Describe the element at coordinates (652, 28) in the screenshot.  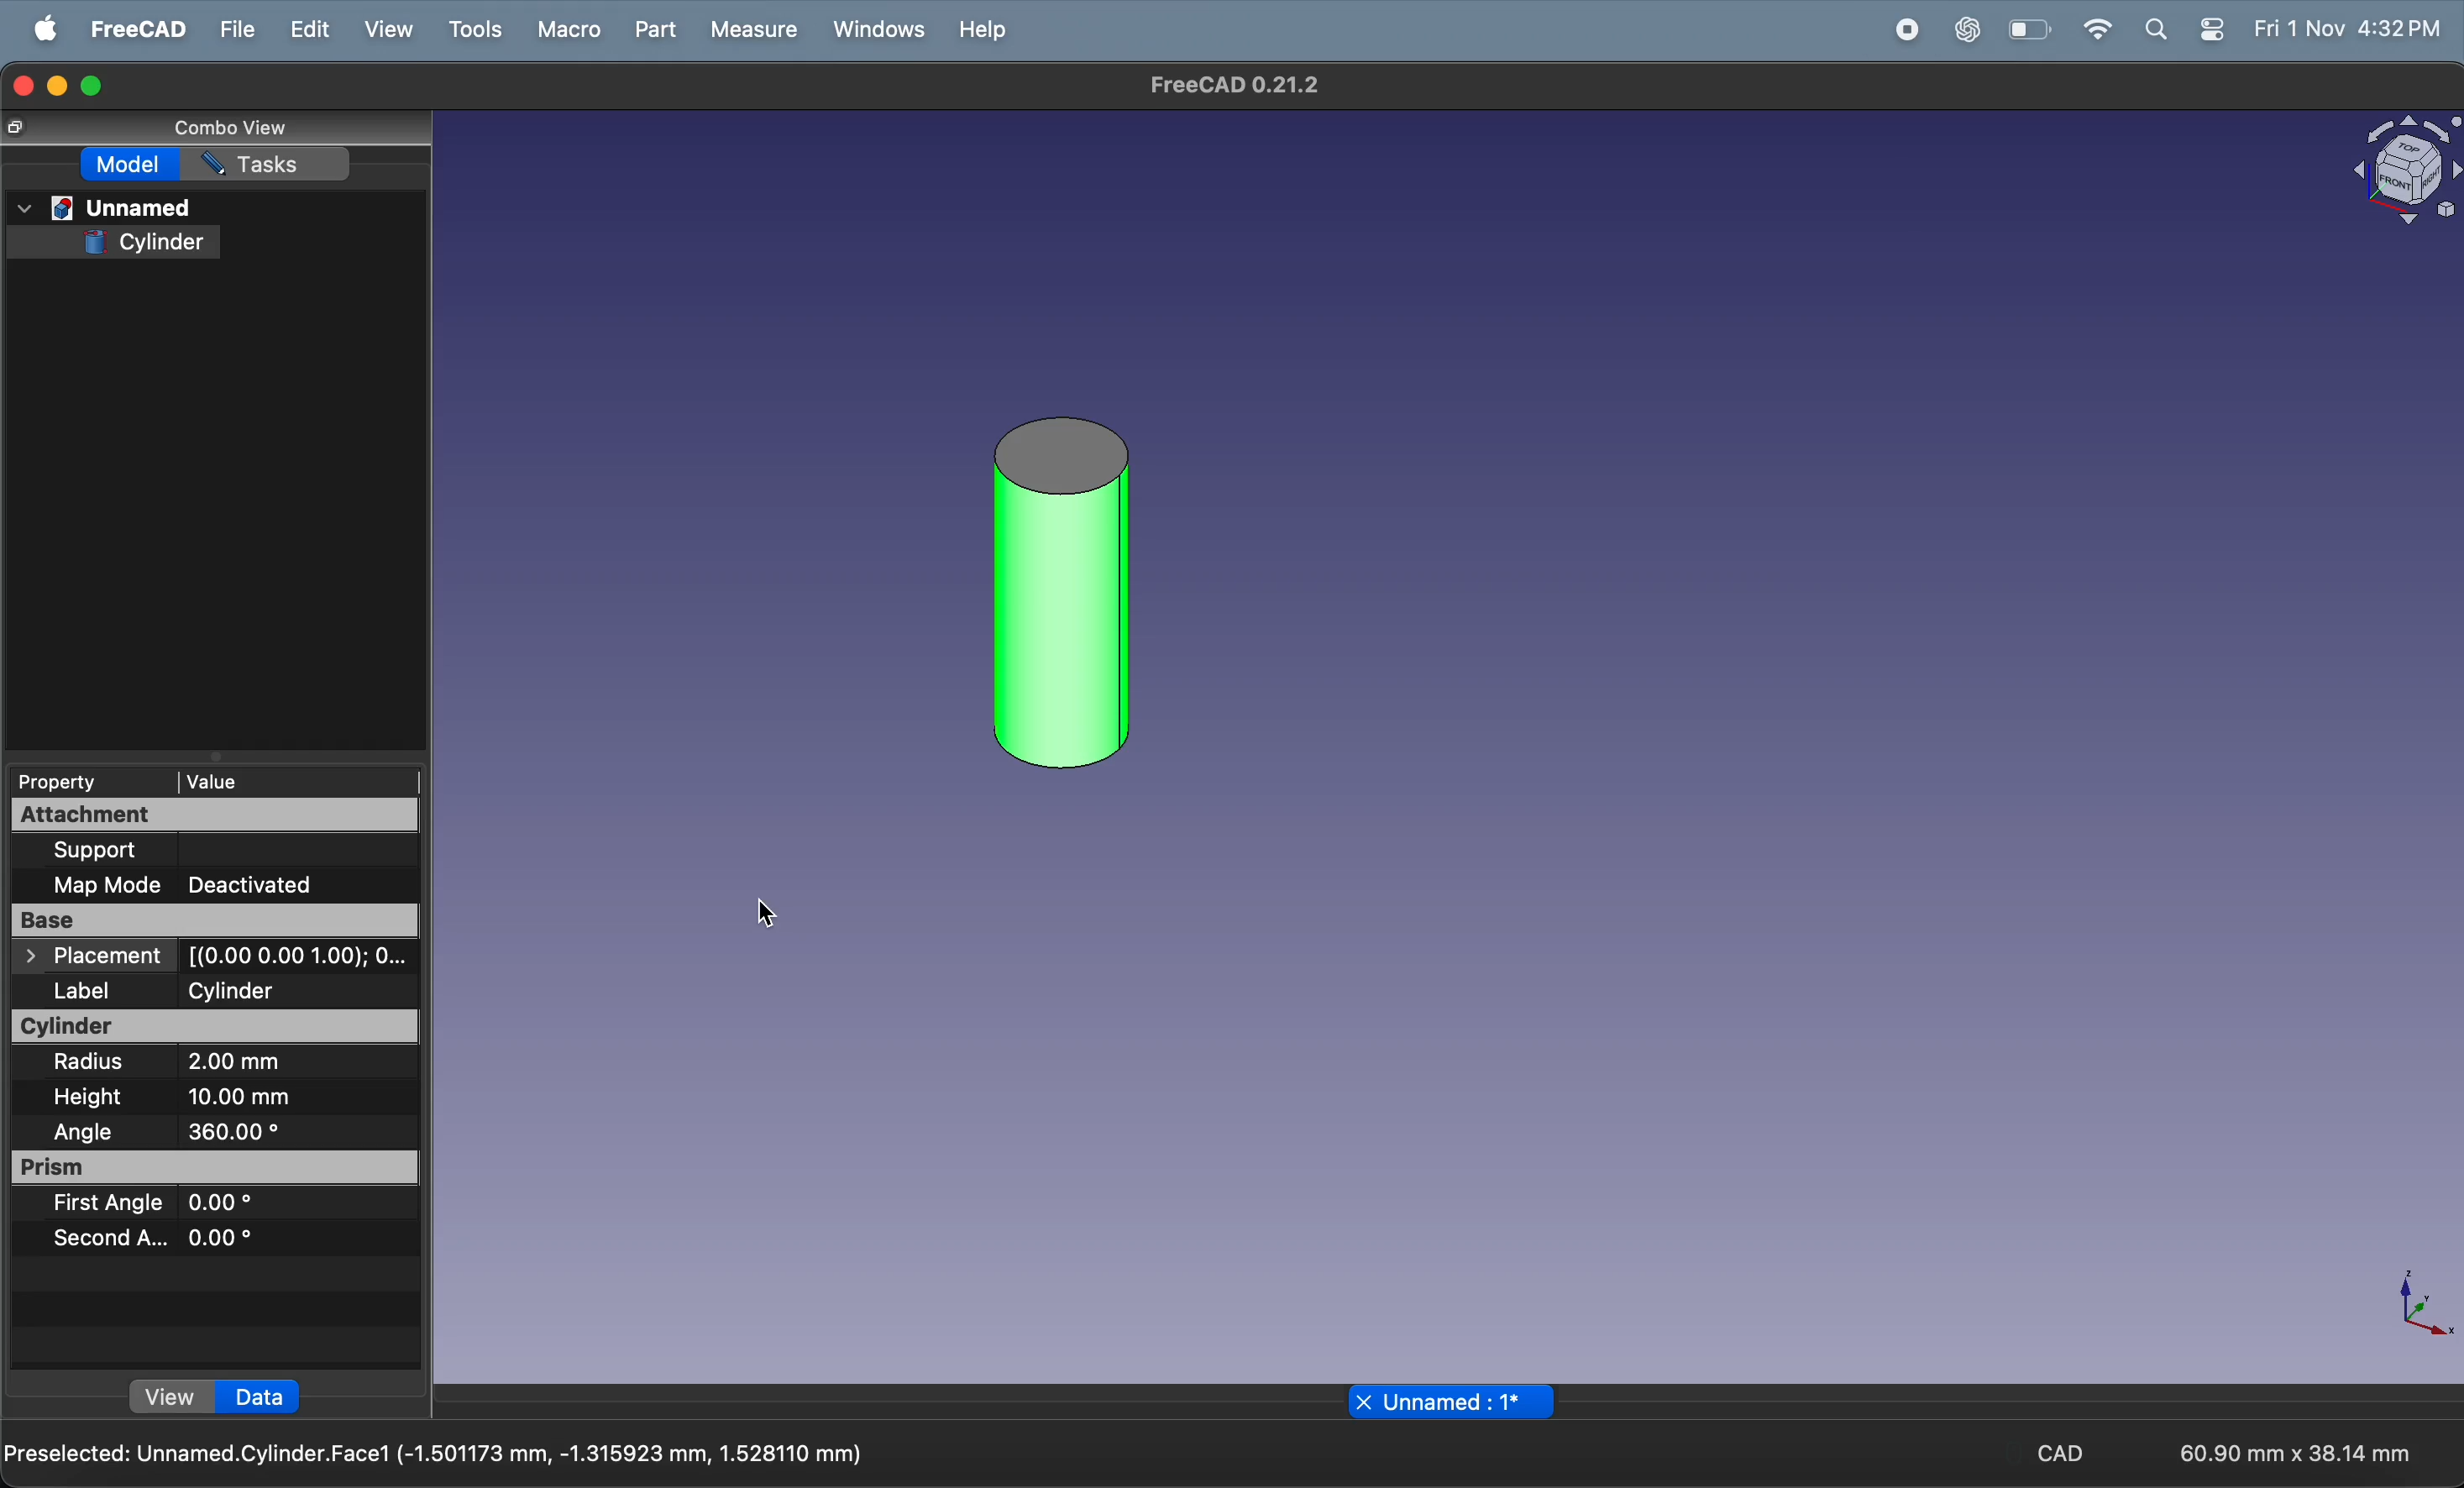
I see `part` at that location.